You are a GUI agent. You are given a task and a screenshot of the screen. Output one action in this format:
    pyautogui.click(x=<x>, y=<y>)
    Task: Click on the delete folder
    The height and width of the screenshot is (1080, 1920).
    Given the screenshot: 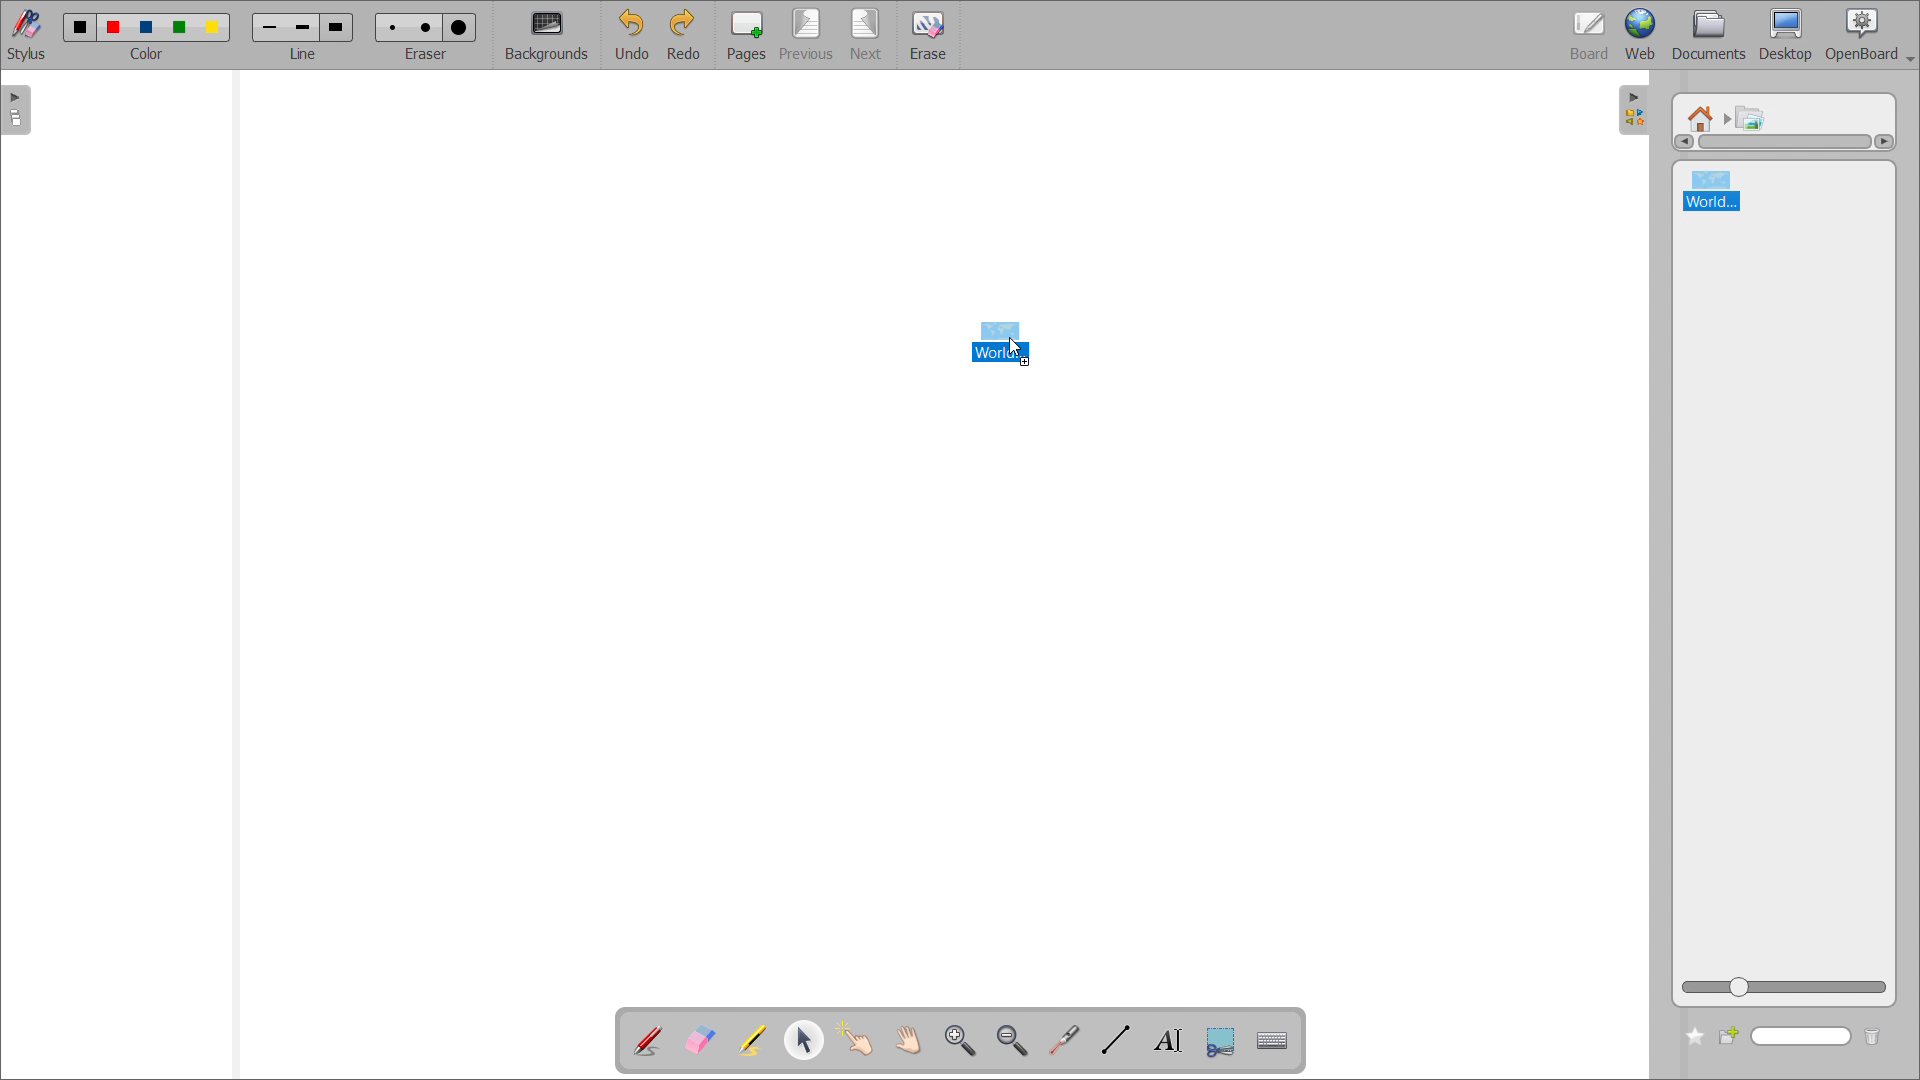 What is the action you would take?
    pyautogui.click(x=1875, y=1038)
    